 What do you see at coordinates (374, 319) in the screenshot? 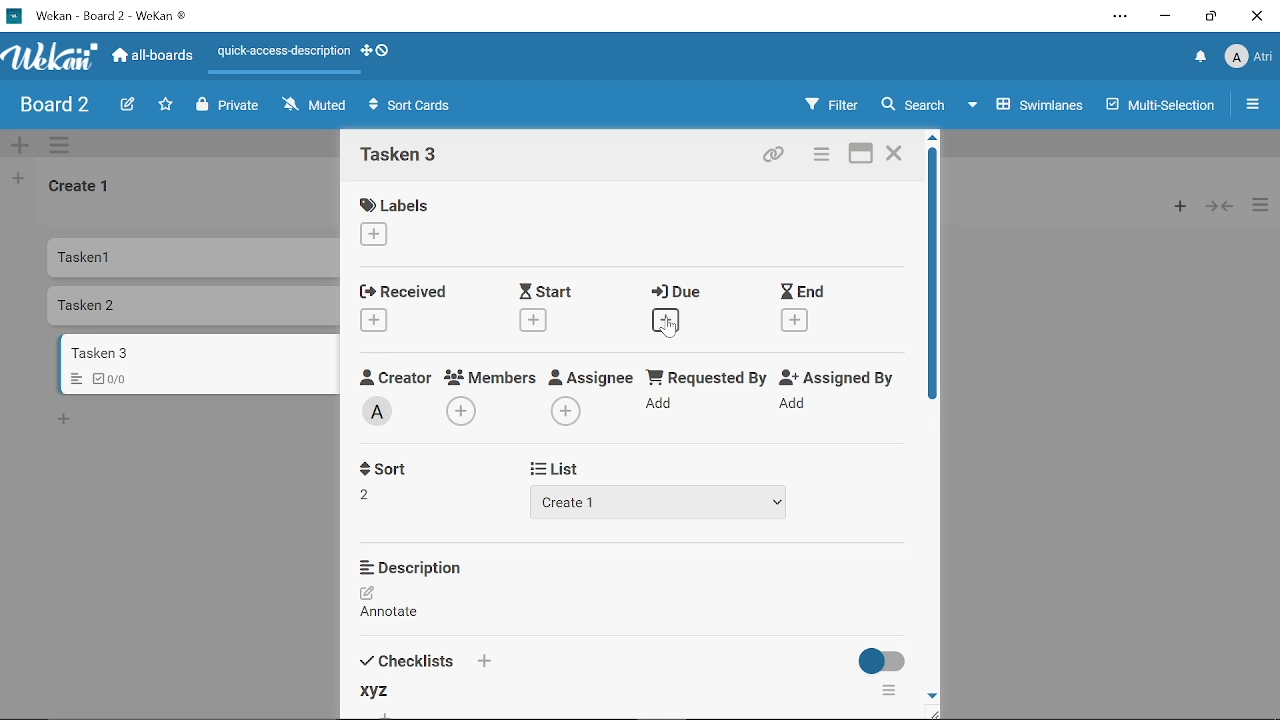
I see `Add received date` at bounding box center [374, 319].